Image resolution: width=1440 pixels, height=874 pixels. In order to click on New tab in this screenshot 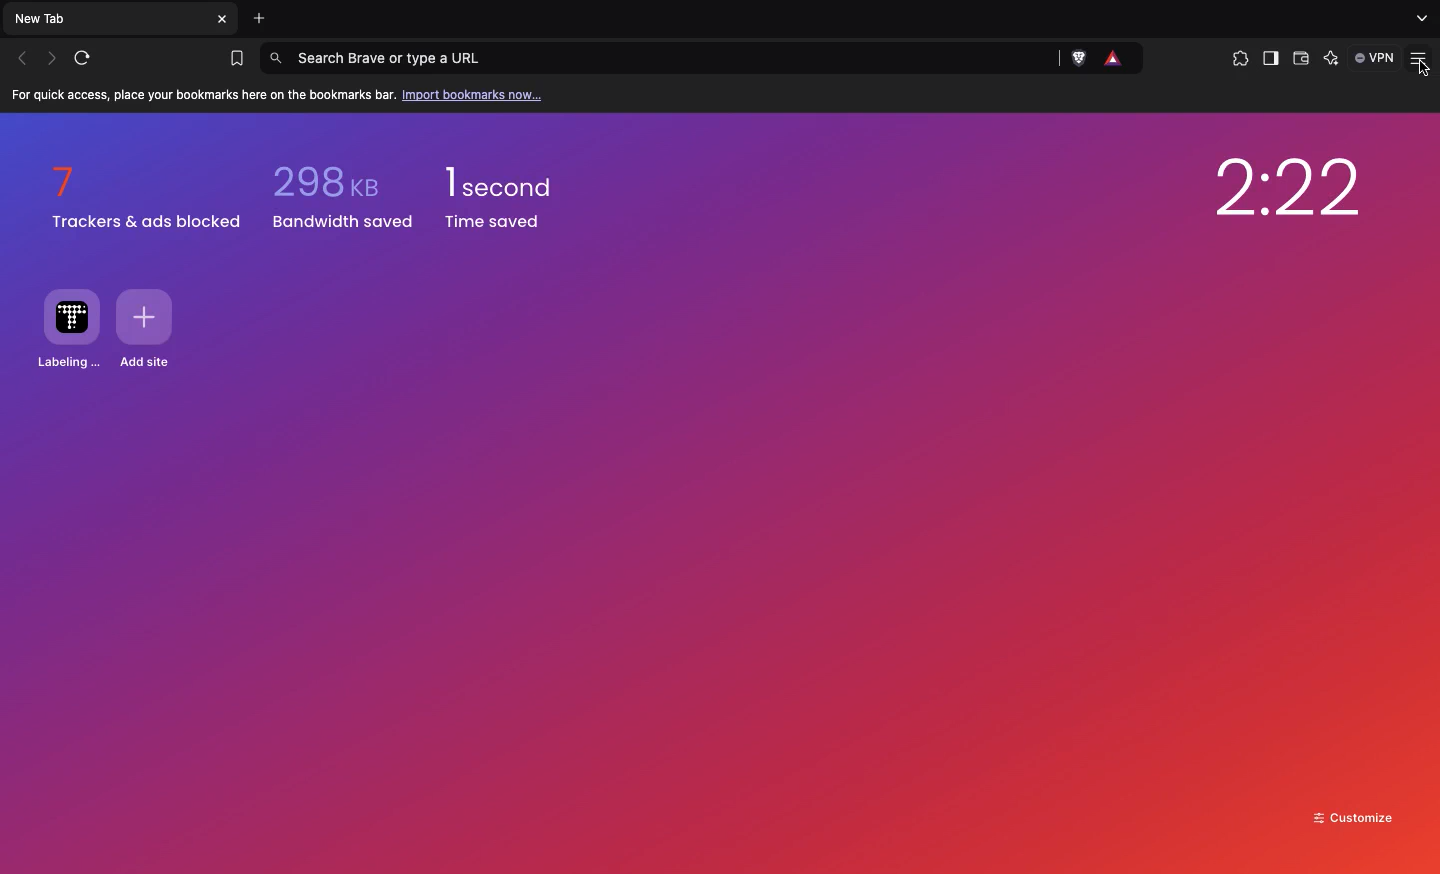, I will do `click(107, 20)`.